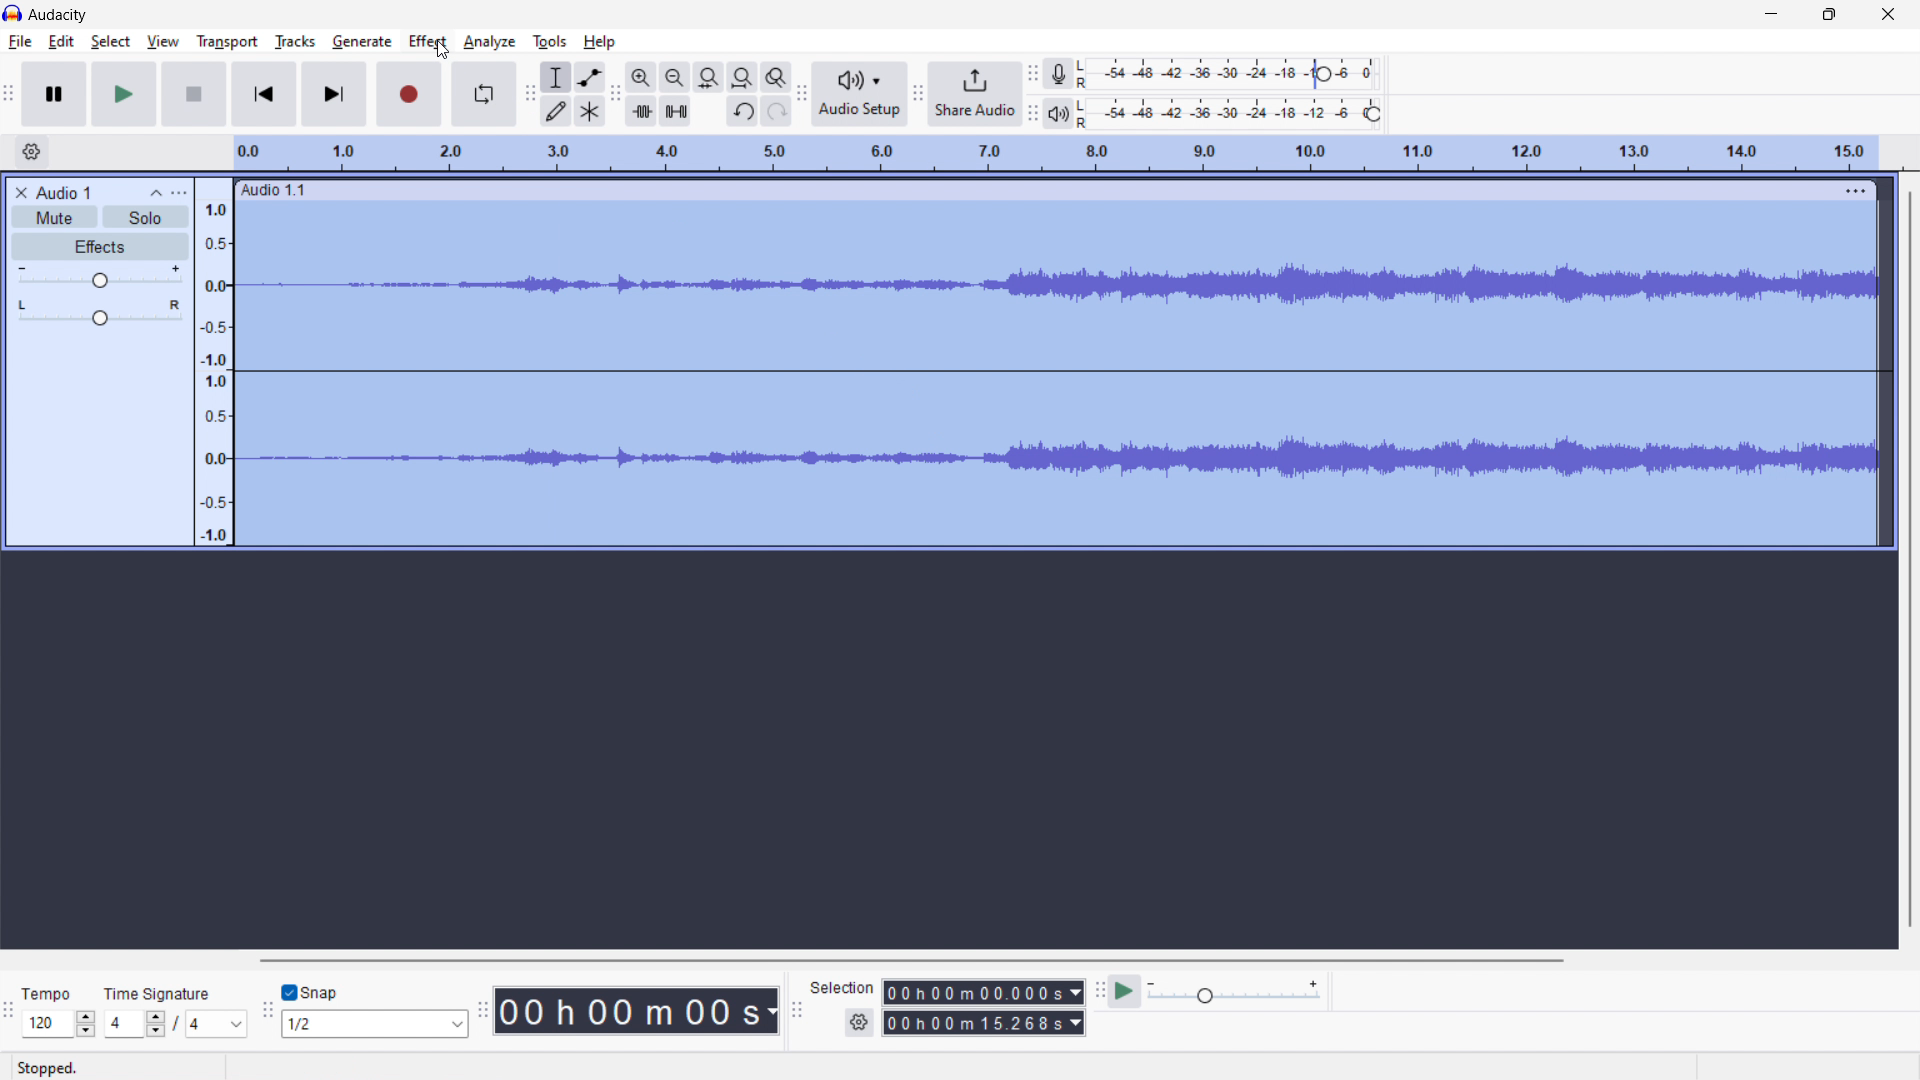 This screenshot has width=1920, height=1080. Describe the element at coordinates (310, 991) in the screenshot. I see `toggle snap` at that location.